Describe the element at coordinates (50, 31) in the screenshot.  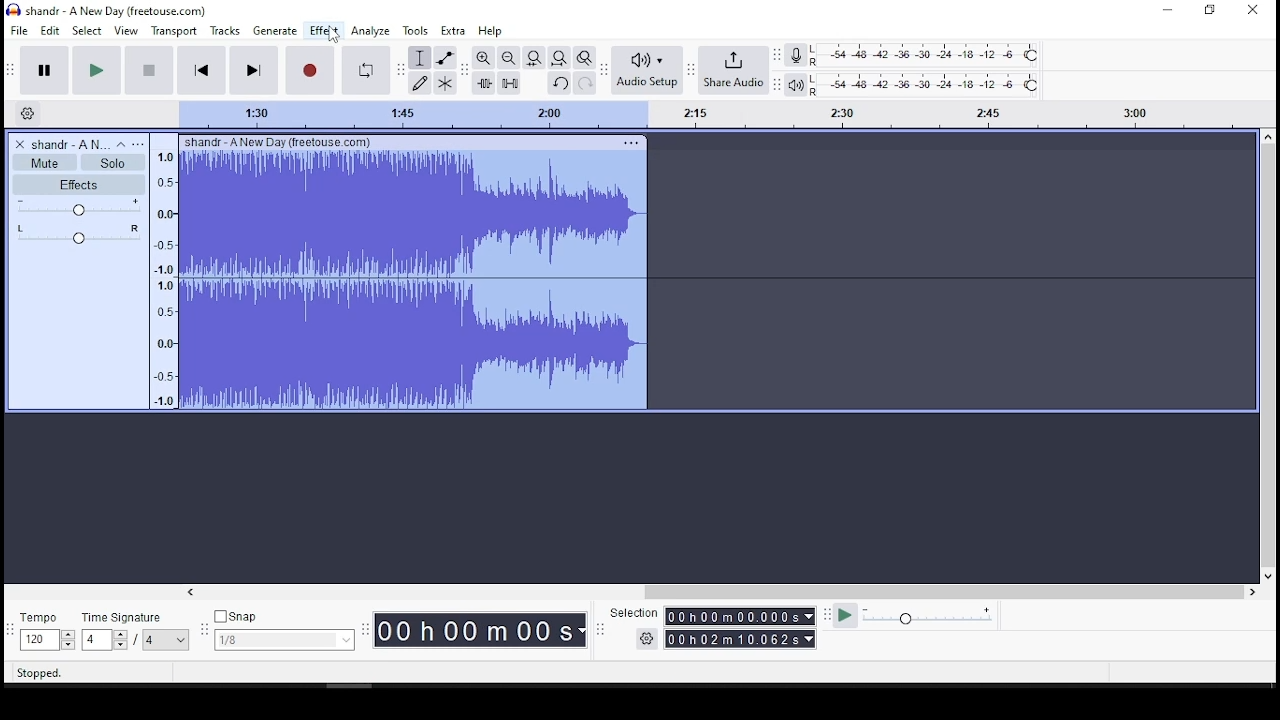
I see `edit` at that location.